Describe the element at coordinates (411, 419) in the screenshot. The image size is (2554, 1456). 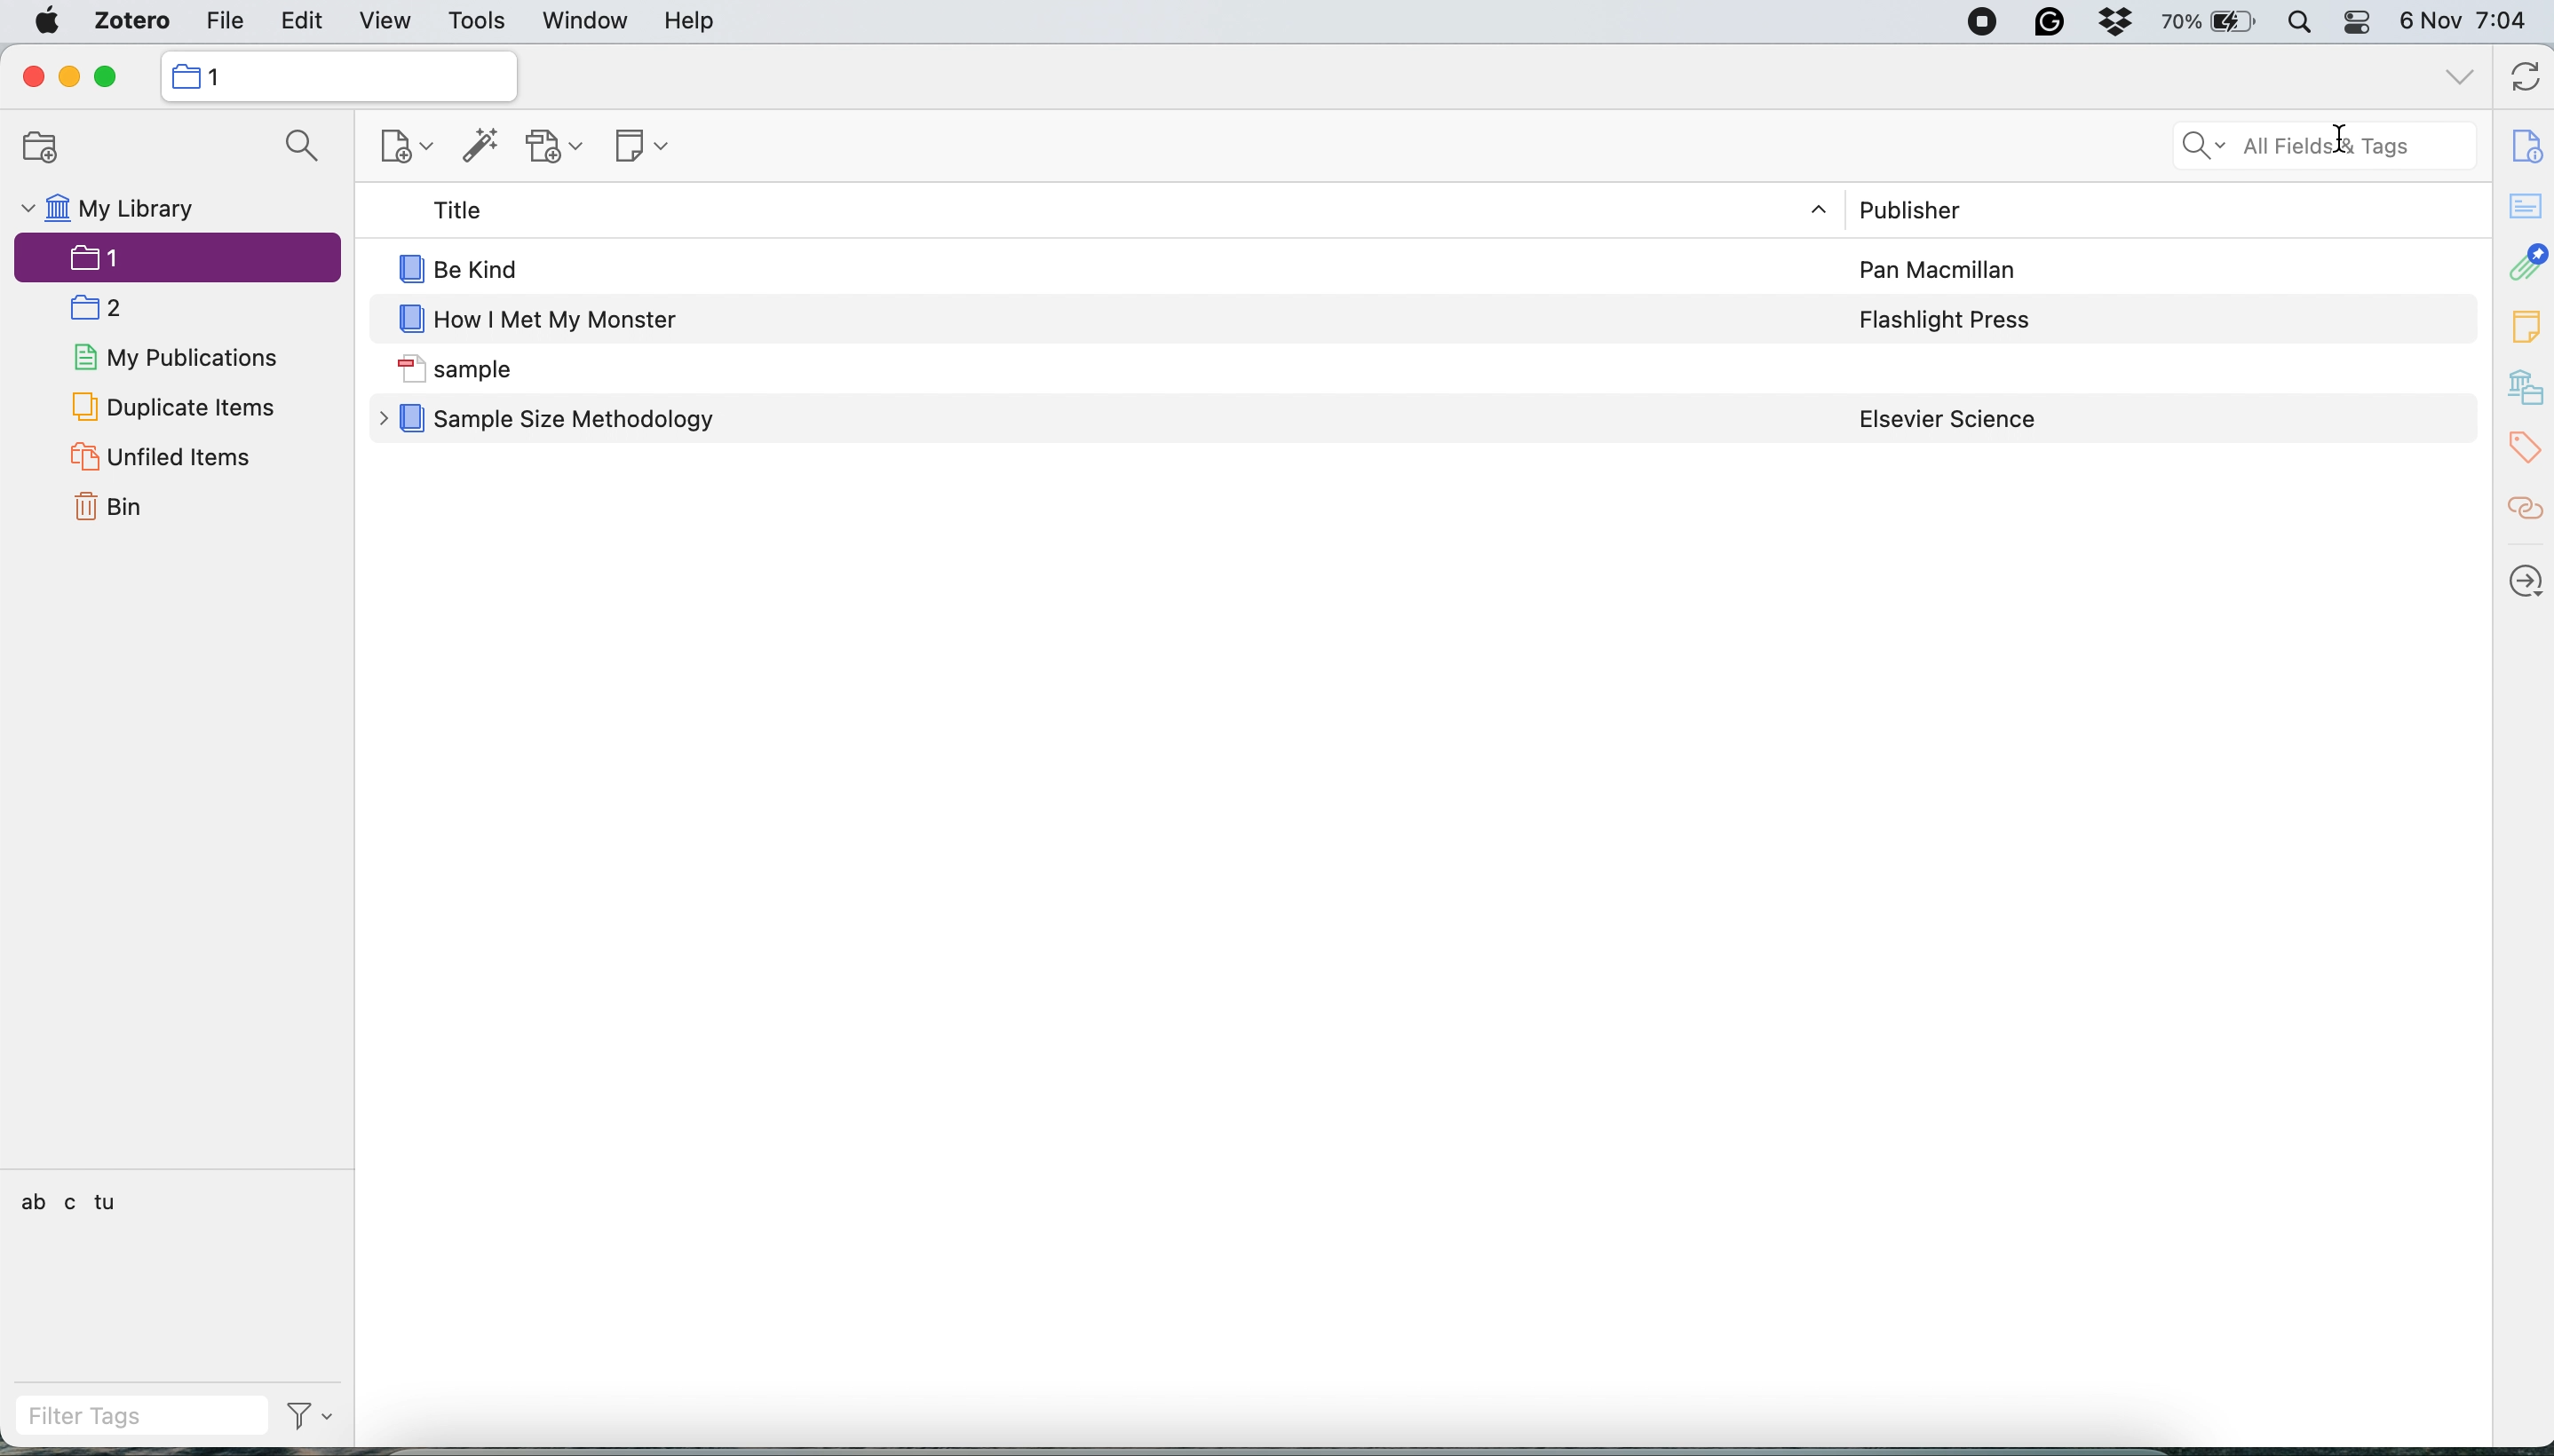
I see `icon` at that location.